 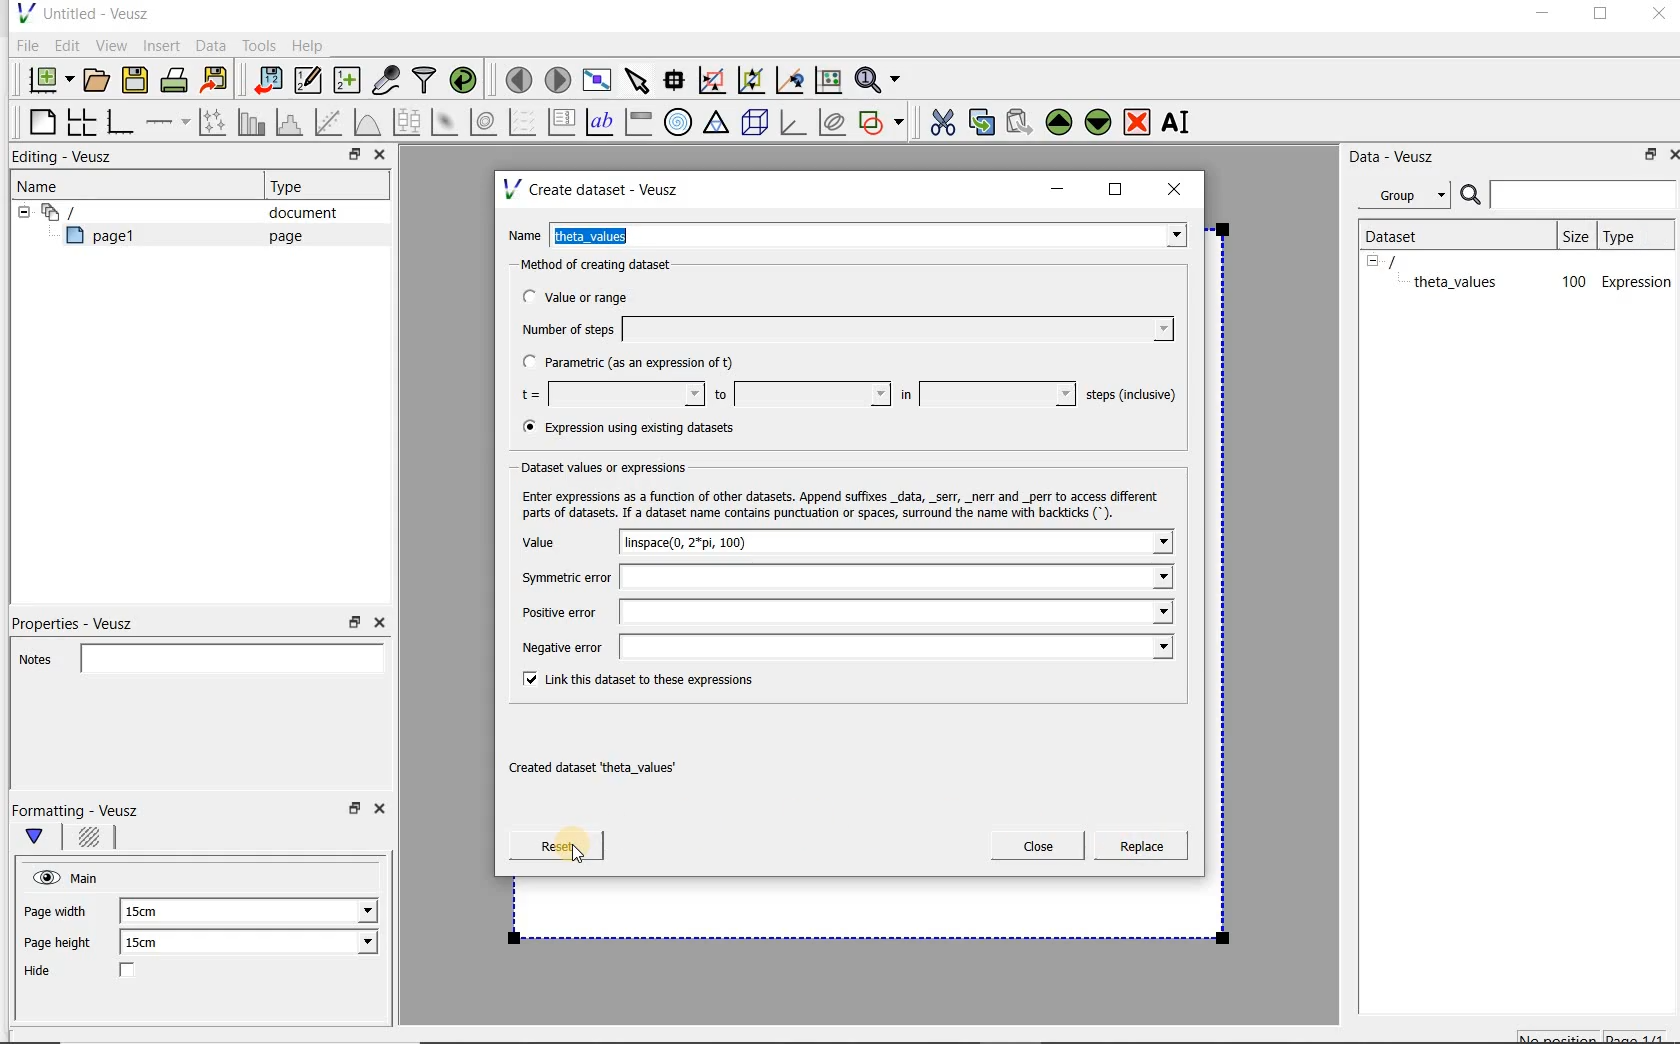 I want to click on open a document, so click(x=99, y=78).